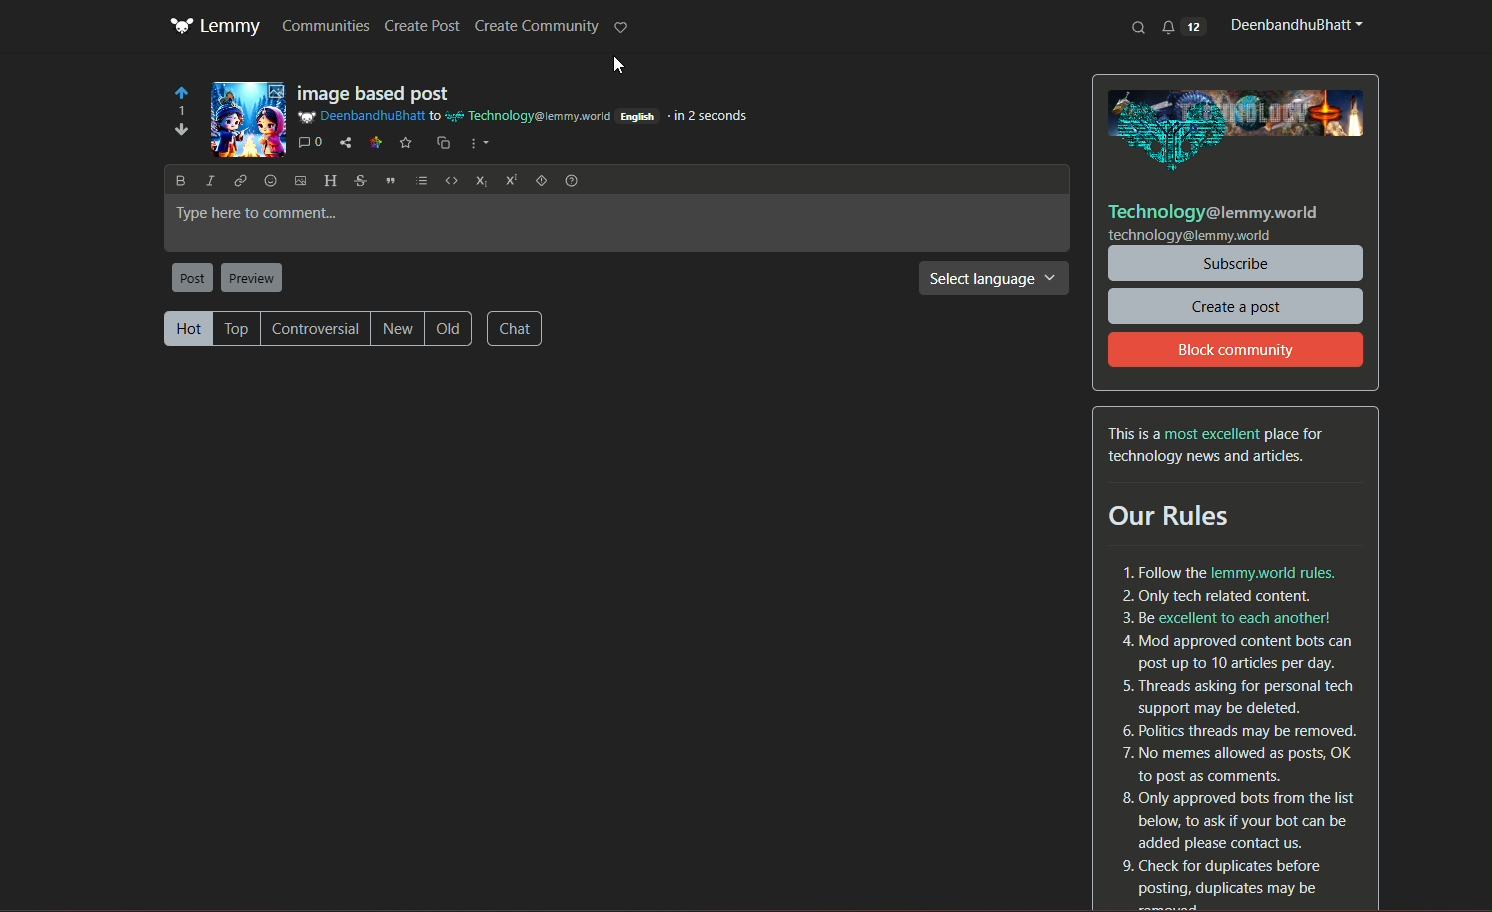  I want to click on create community, so click(536, 27).